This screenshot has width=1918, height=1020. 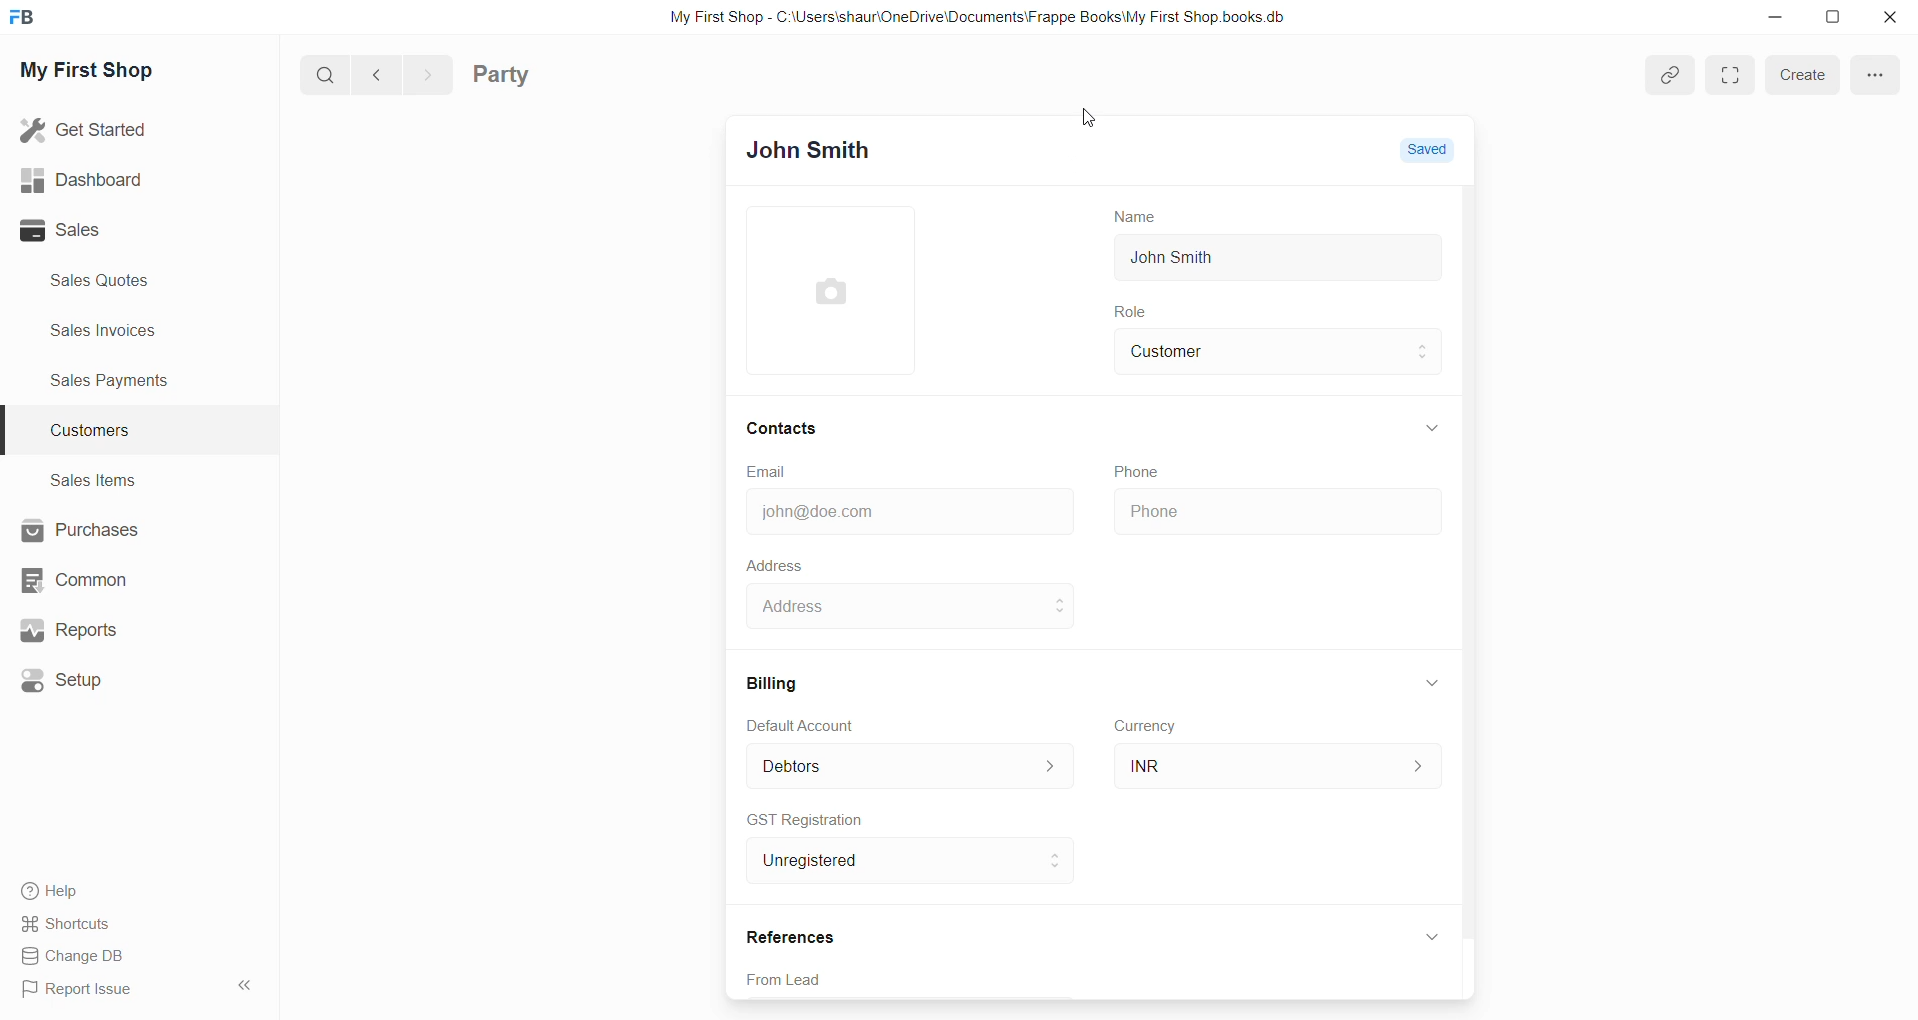 I want to click on Get Started, so click(x=87, y=130).